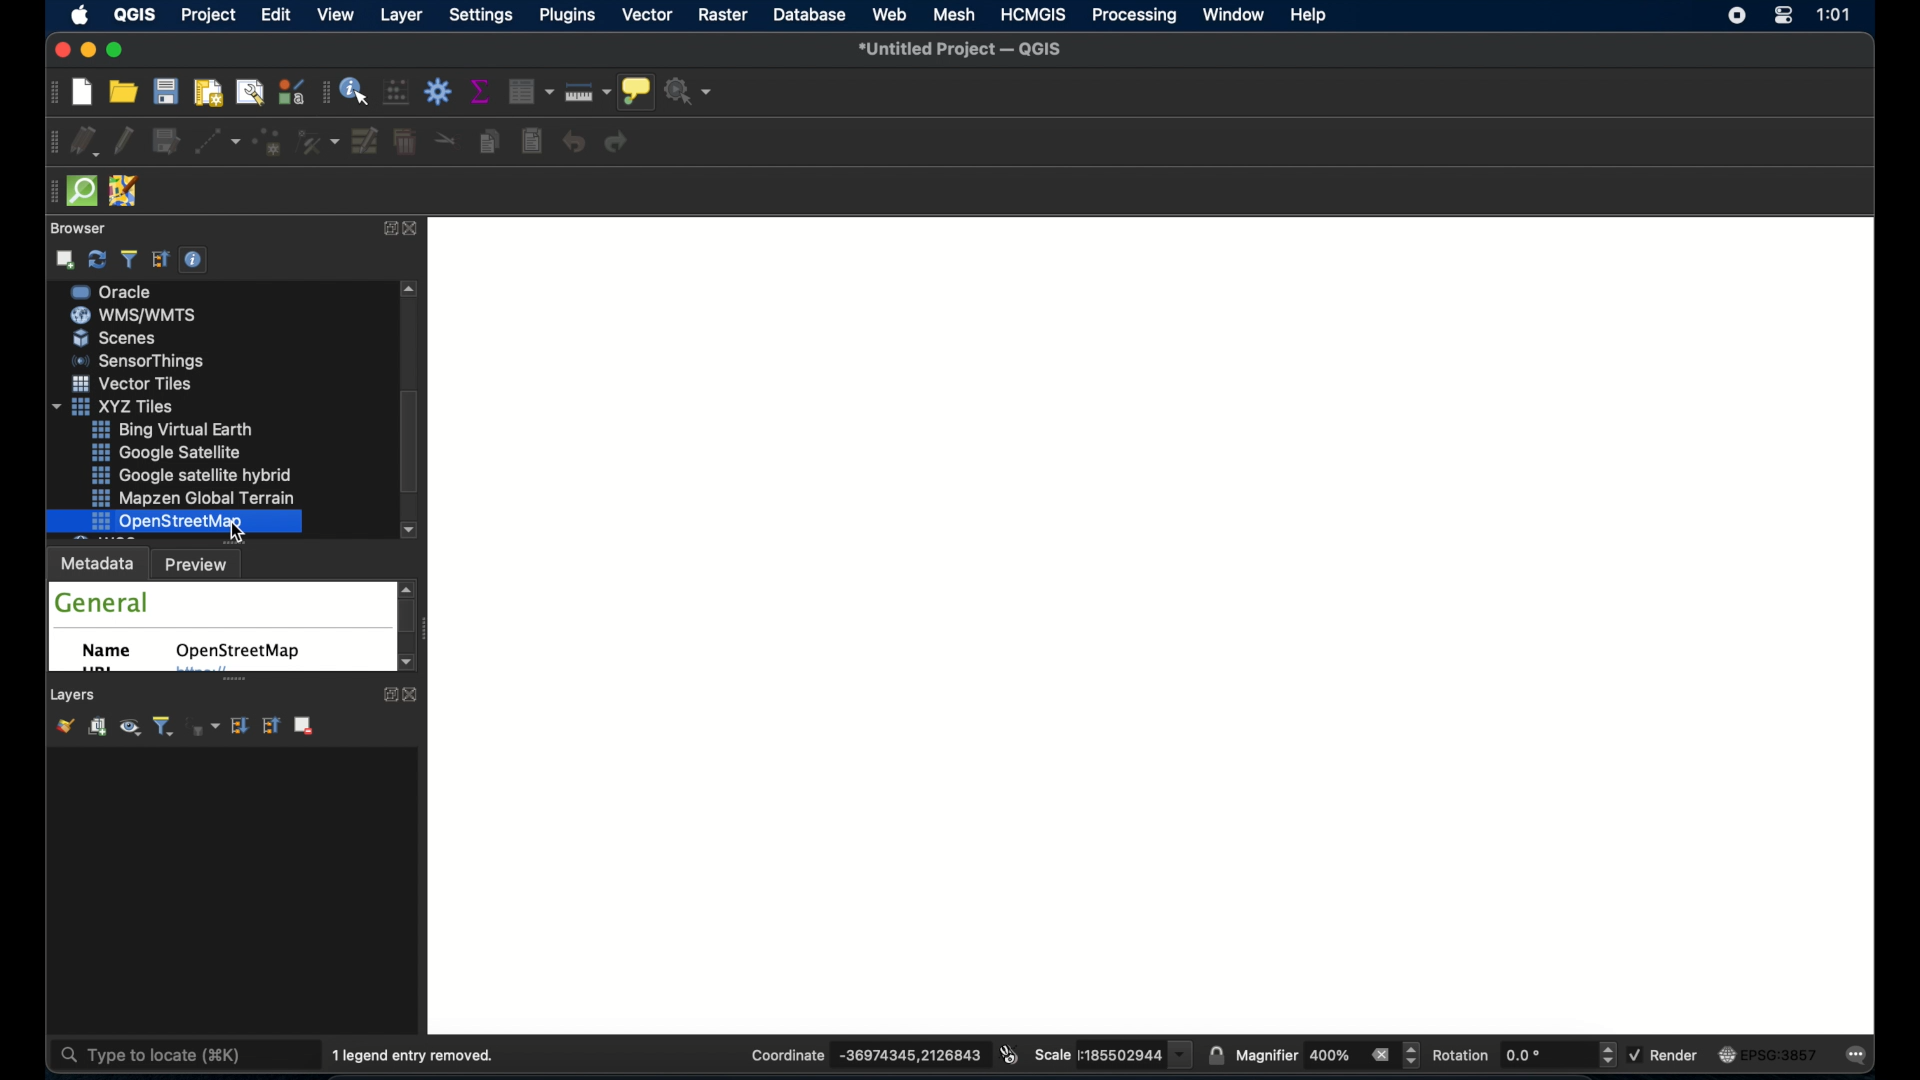 The height and width of the screenshot is (1080, 1920). Describe the element at coordinates (1734, 14) in the screenshot. I see `screen recorder` at that location.